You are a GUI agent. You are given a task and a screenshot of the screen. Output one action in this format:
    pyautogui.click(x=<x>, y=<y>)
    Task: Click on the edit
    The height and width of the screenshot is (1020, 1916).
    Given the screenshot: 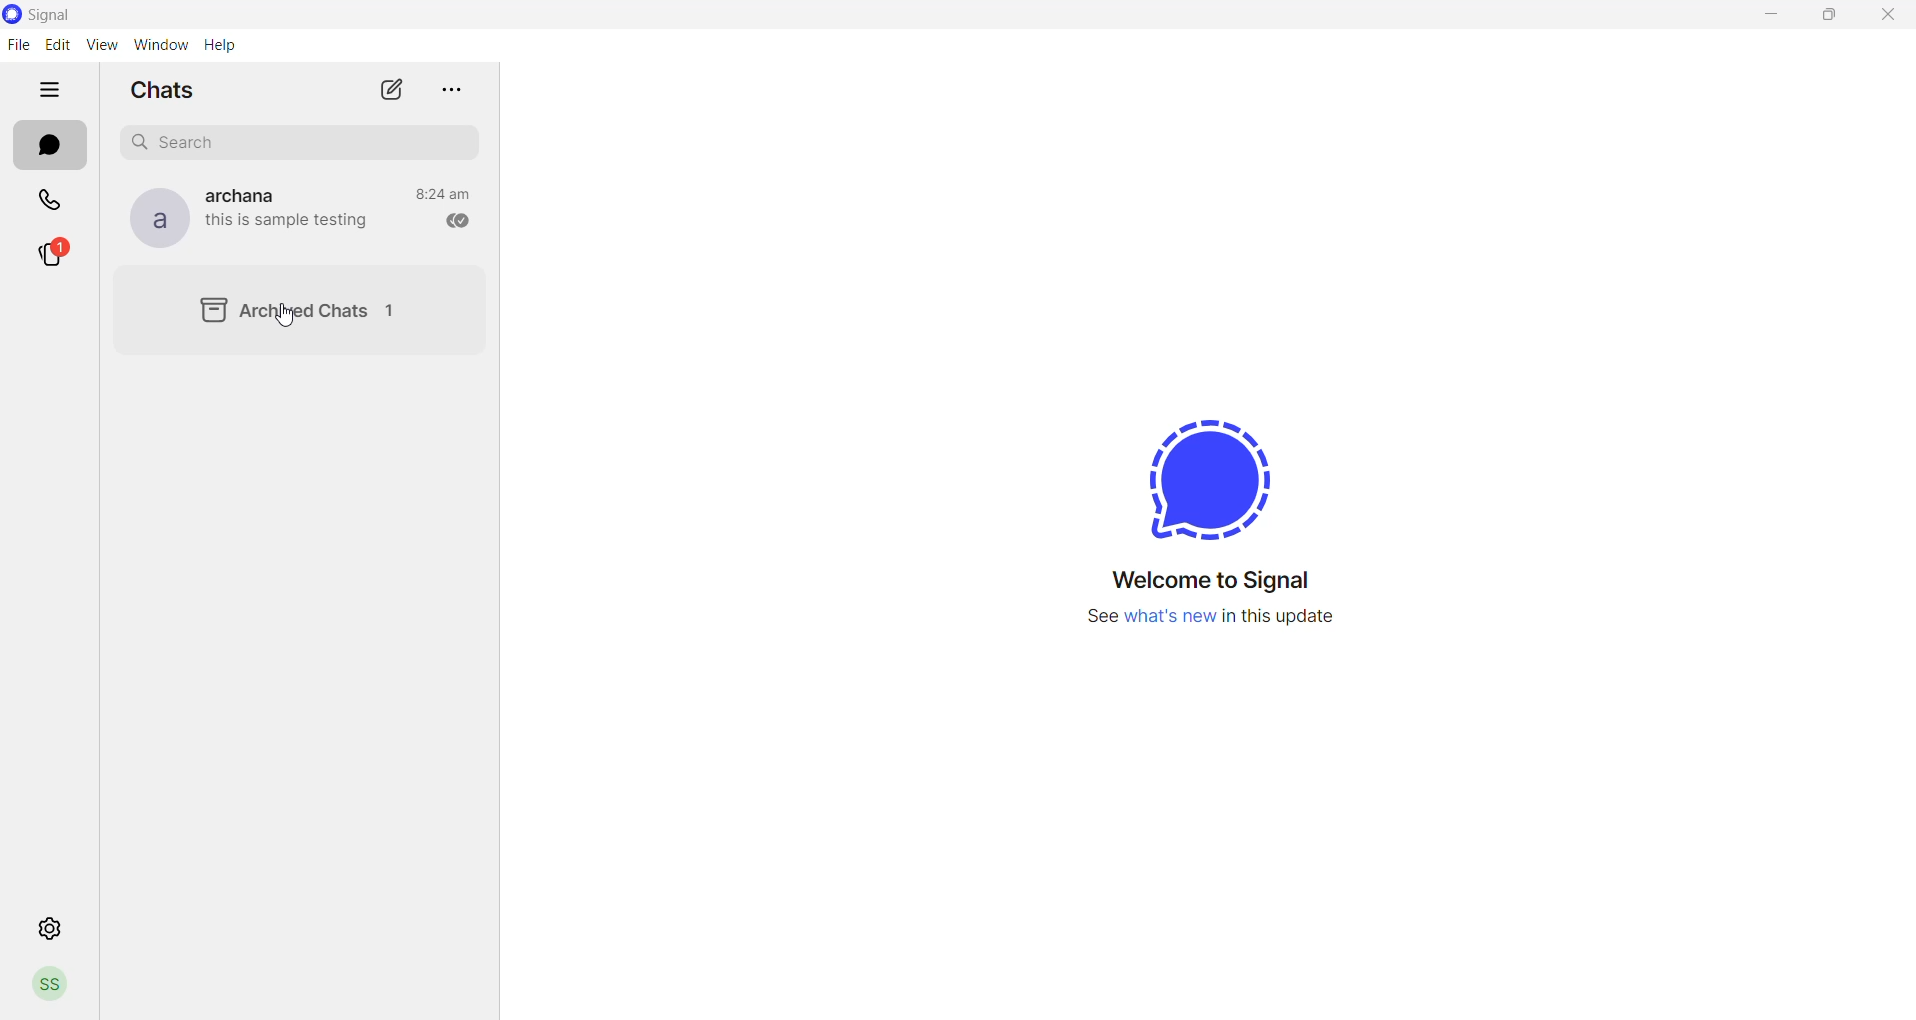 What is the action you would take?
    pyautogui.click(x=54, y=44)
    